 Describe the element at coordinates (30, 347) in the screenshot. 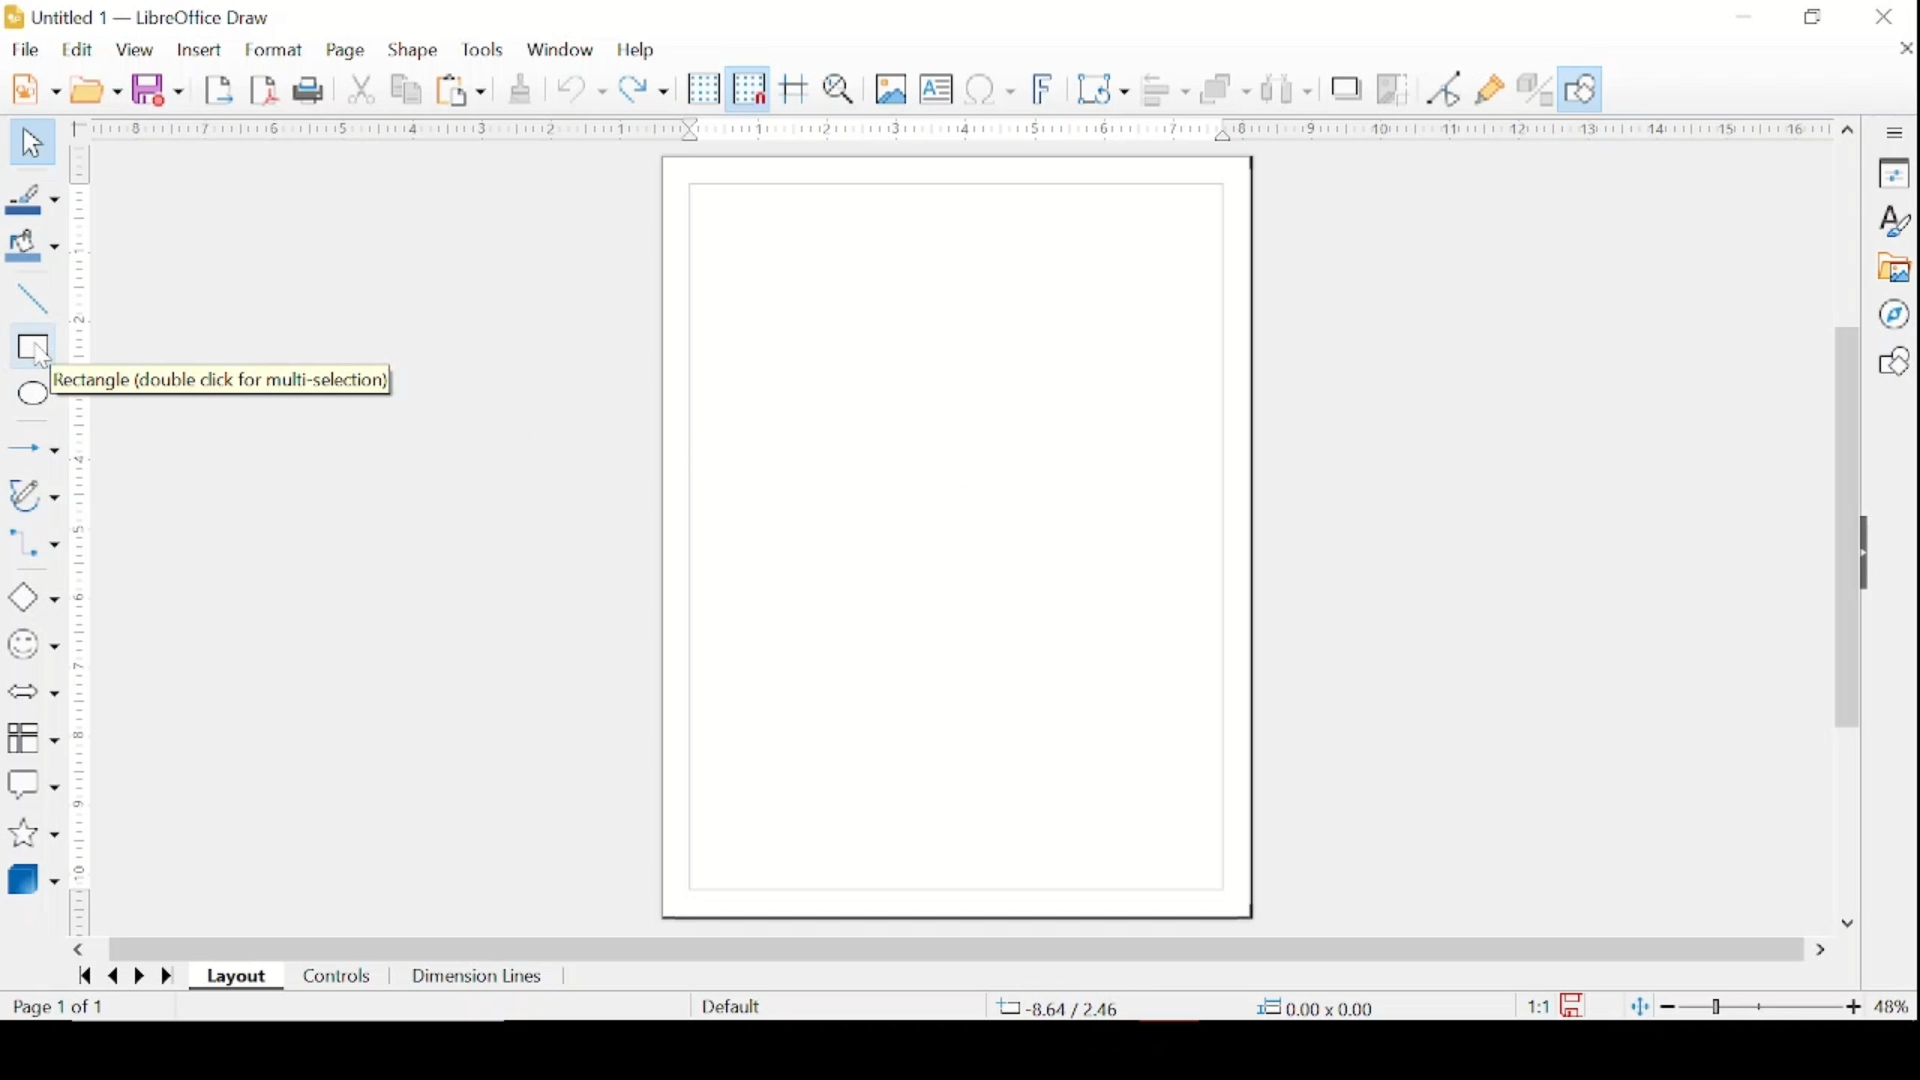

I see `insert rectangle` at that location.